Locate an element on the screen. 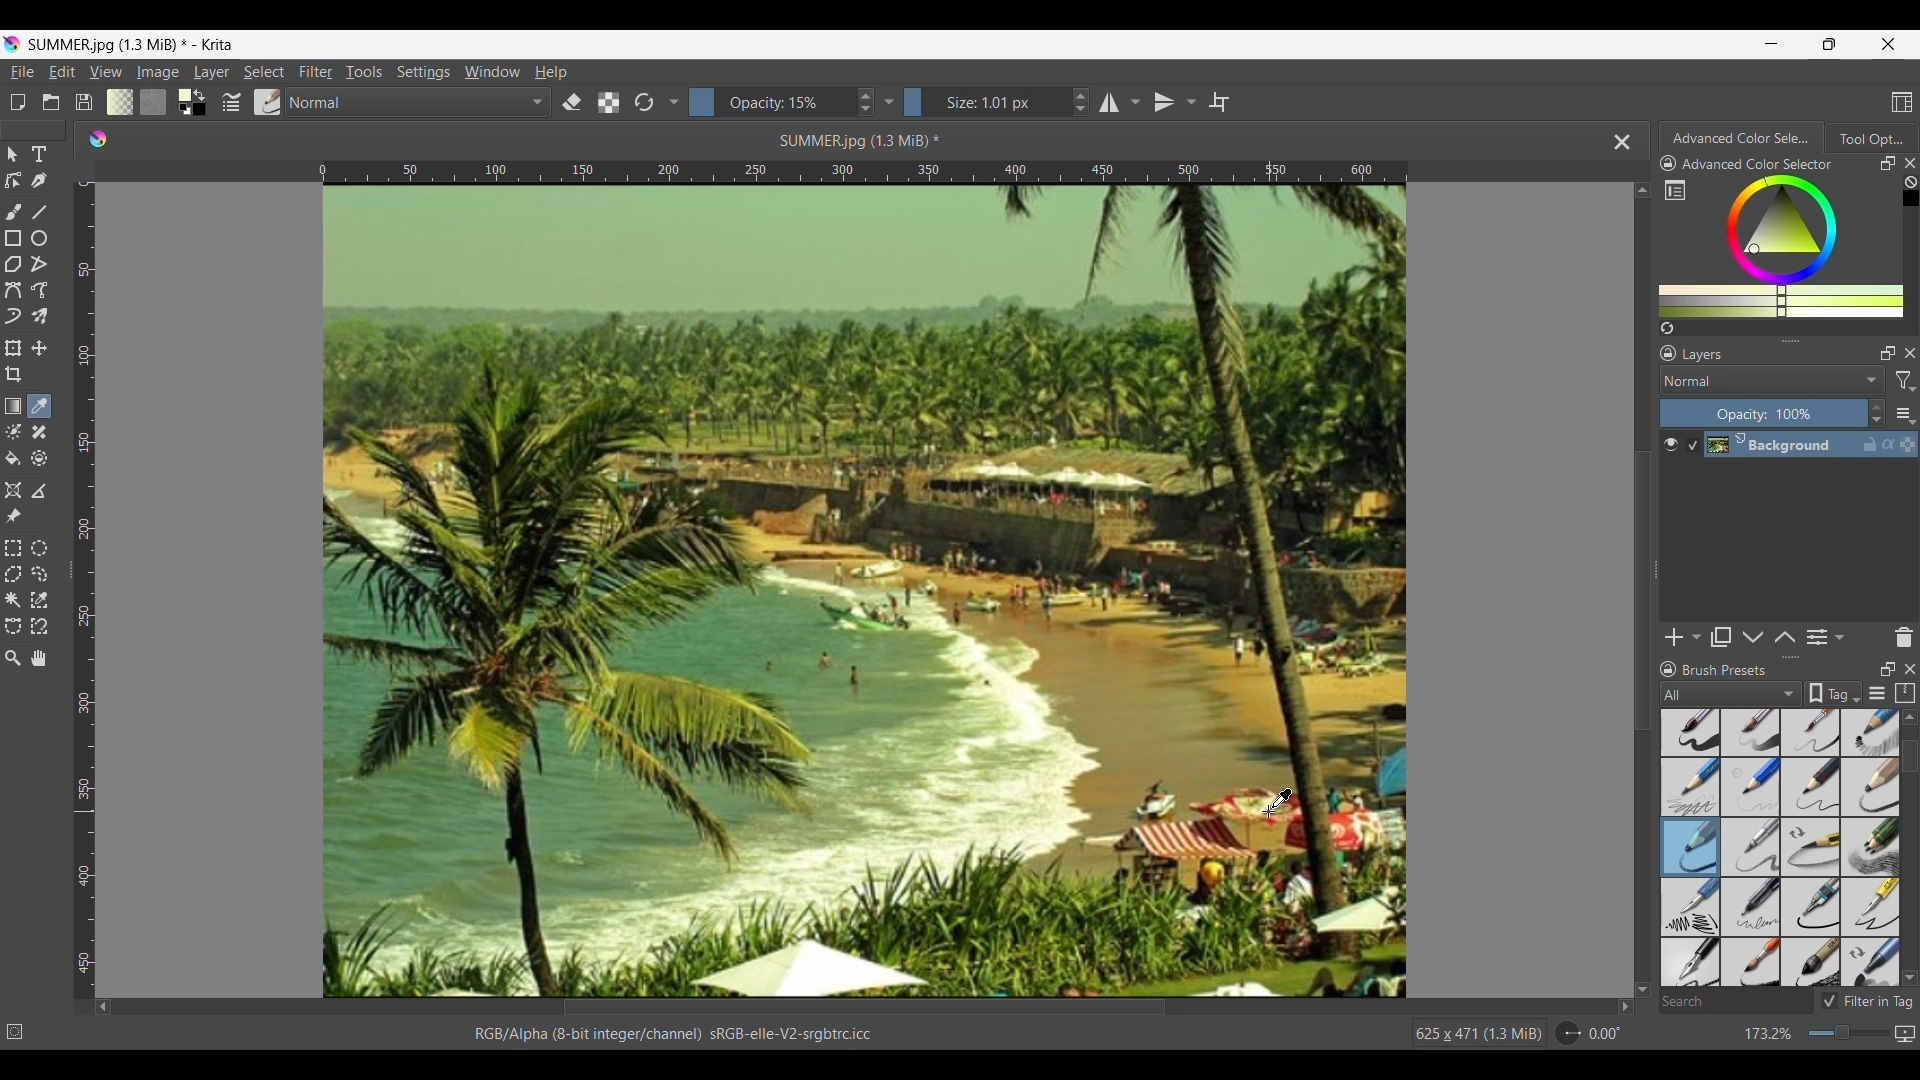 The width and height of the screenshot is (1920, 1080). Crop tool is located at coordinates (13, 374).